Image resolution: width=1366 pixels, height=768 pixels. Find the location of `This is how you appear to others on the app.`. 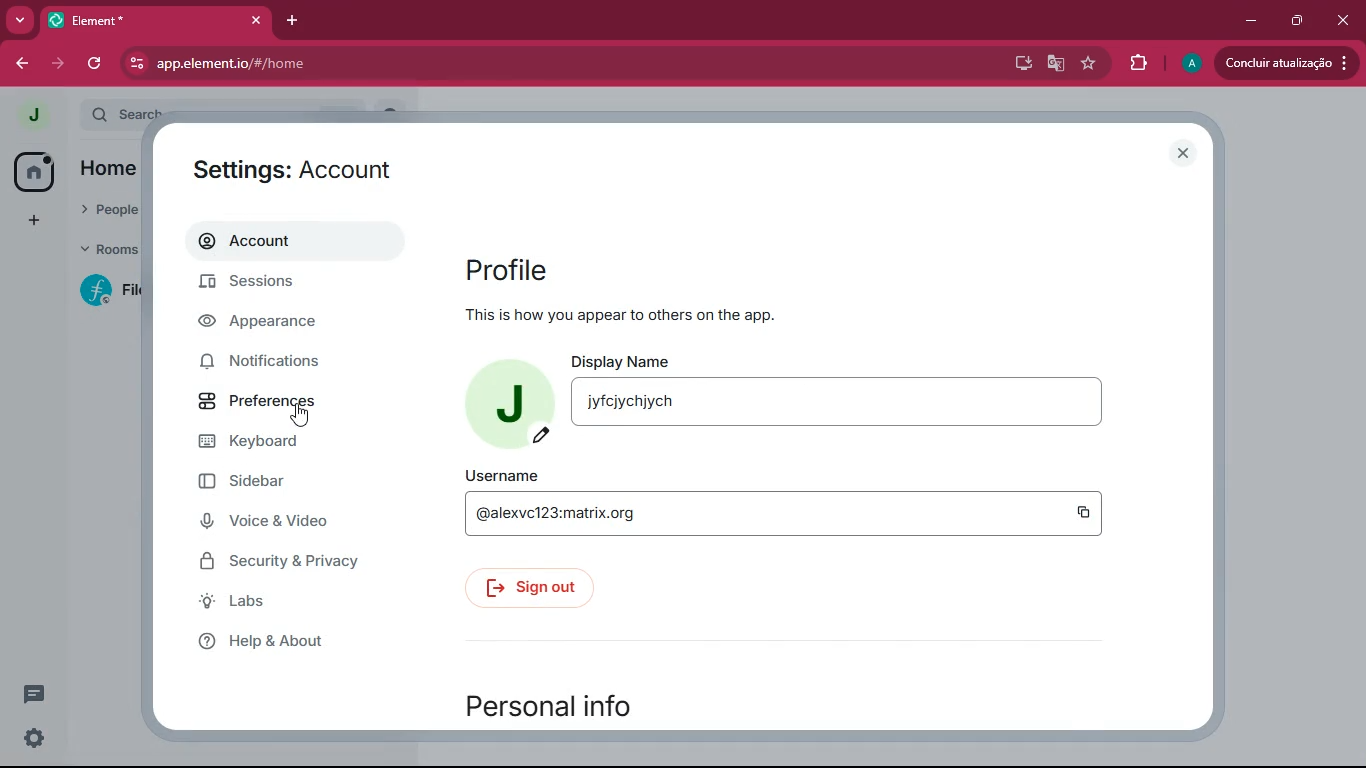

This is how you appear to others on the app. is located at coordinates (661, 315).